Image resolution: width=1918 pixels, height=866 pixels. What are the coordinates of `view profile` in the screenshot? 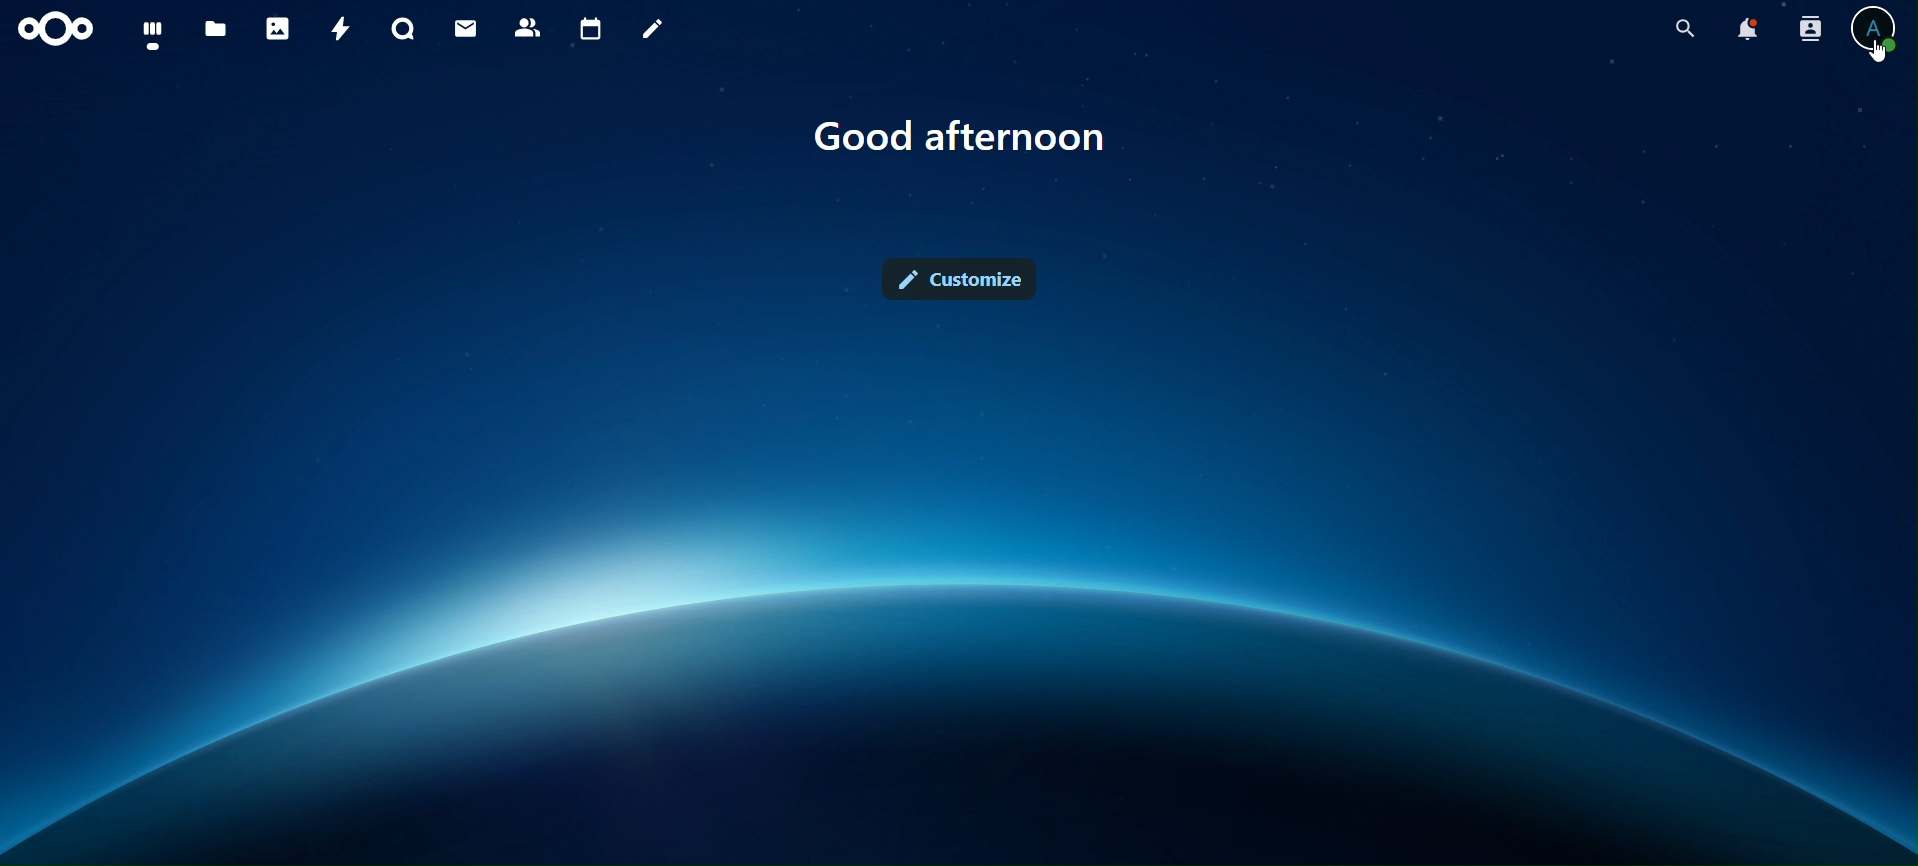 It's located at (1877, 26).